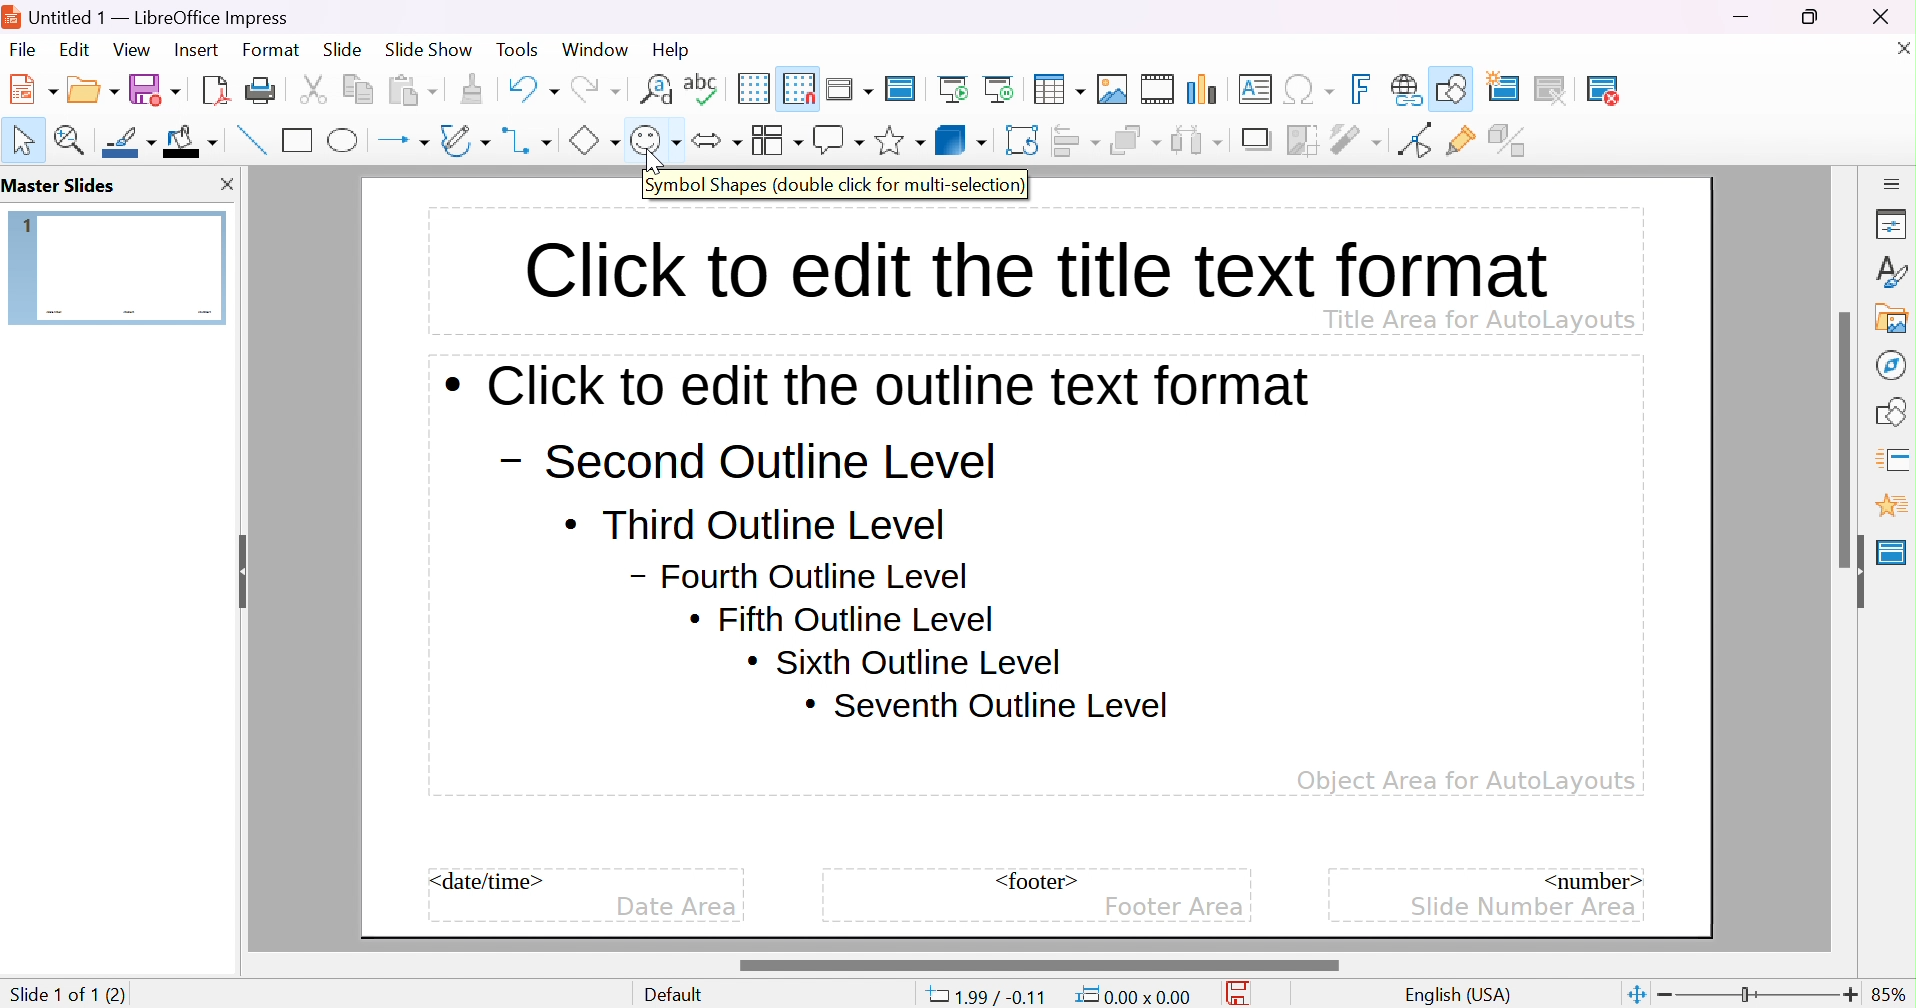 The width and height of the screenshot is (1916, 1008). I want to click on properties, so click(1892, 226).